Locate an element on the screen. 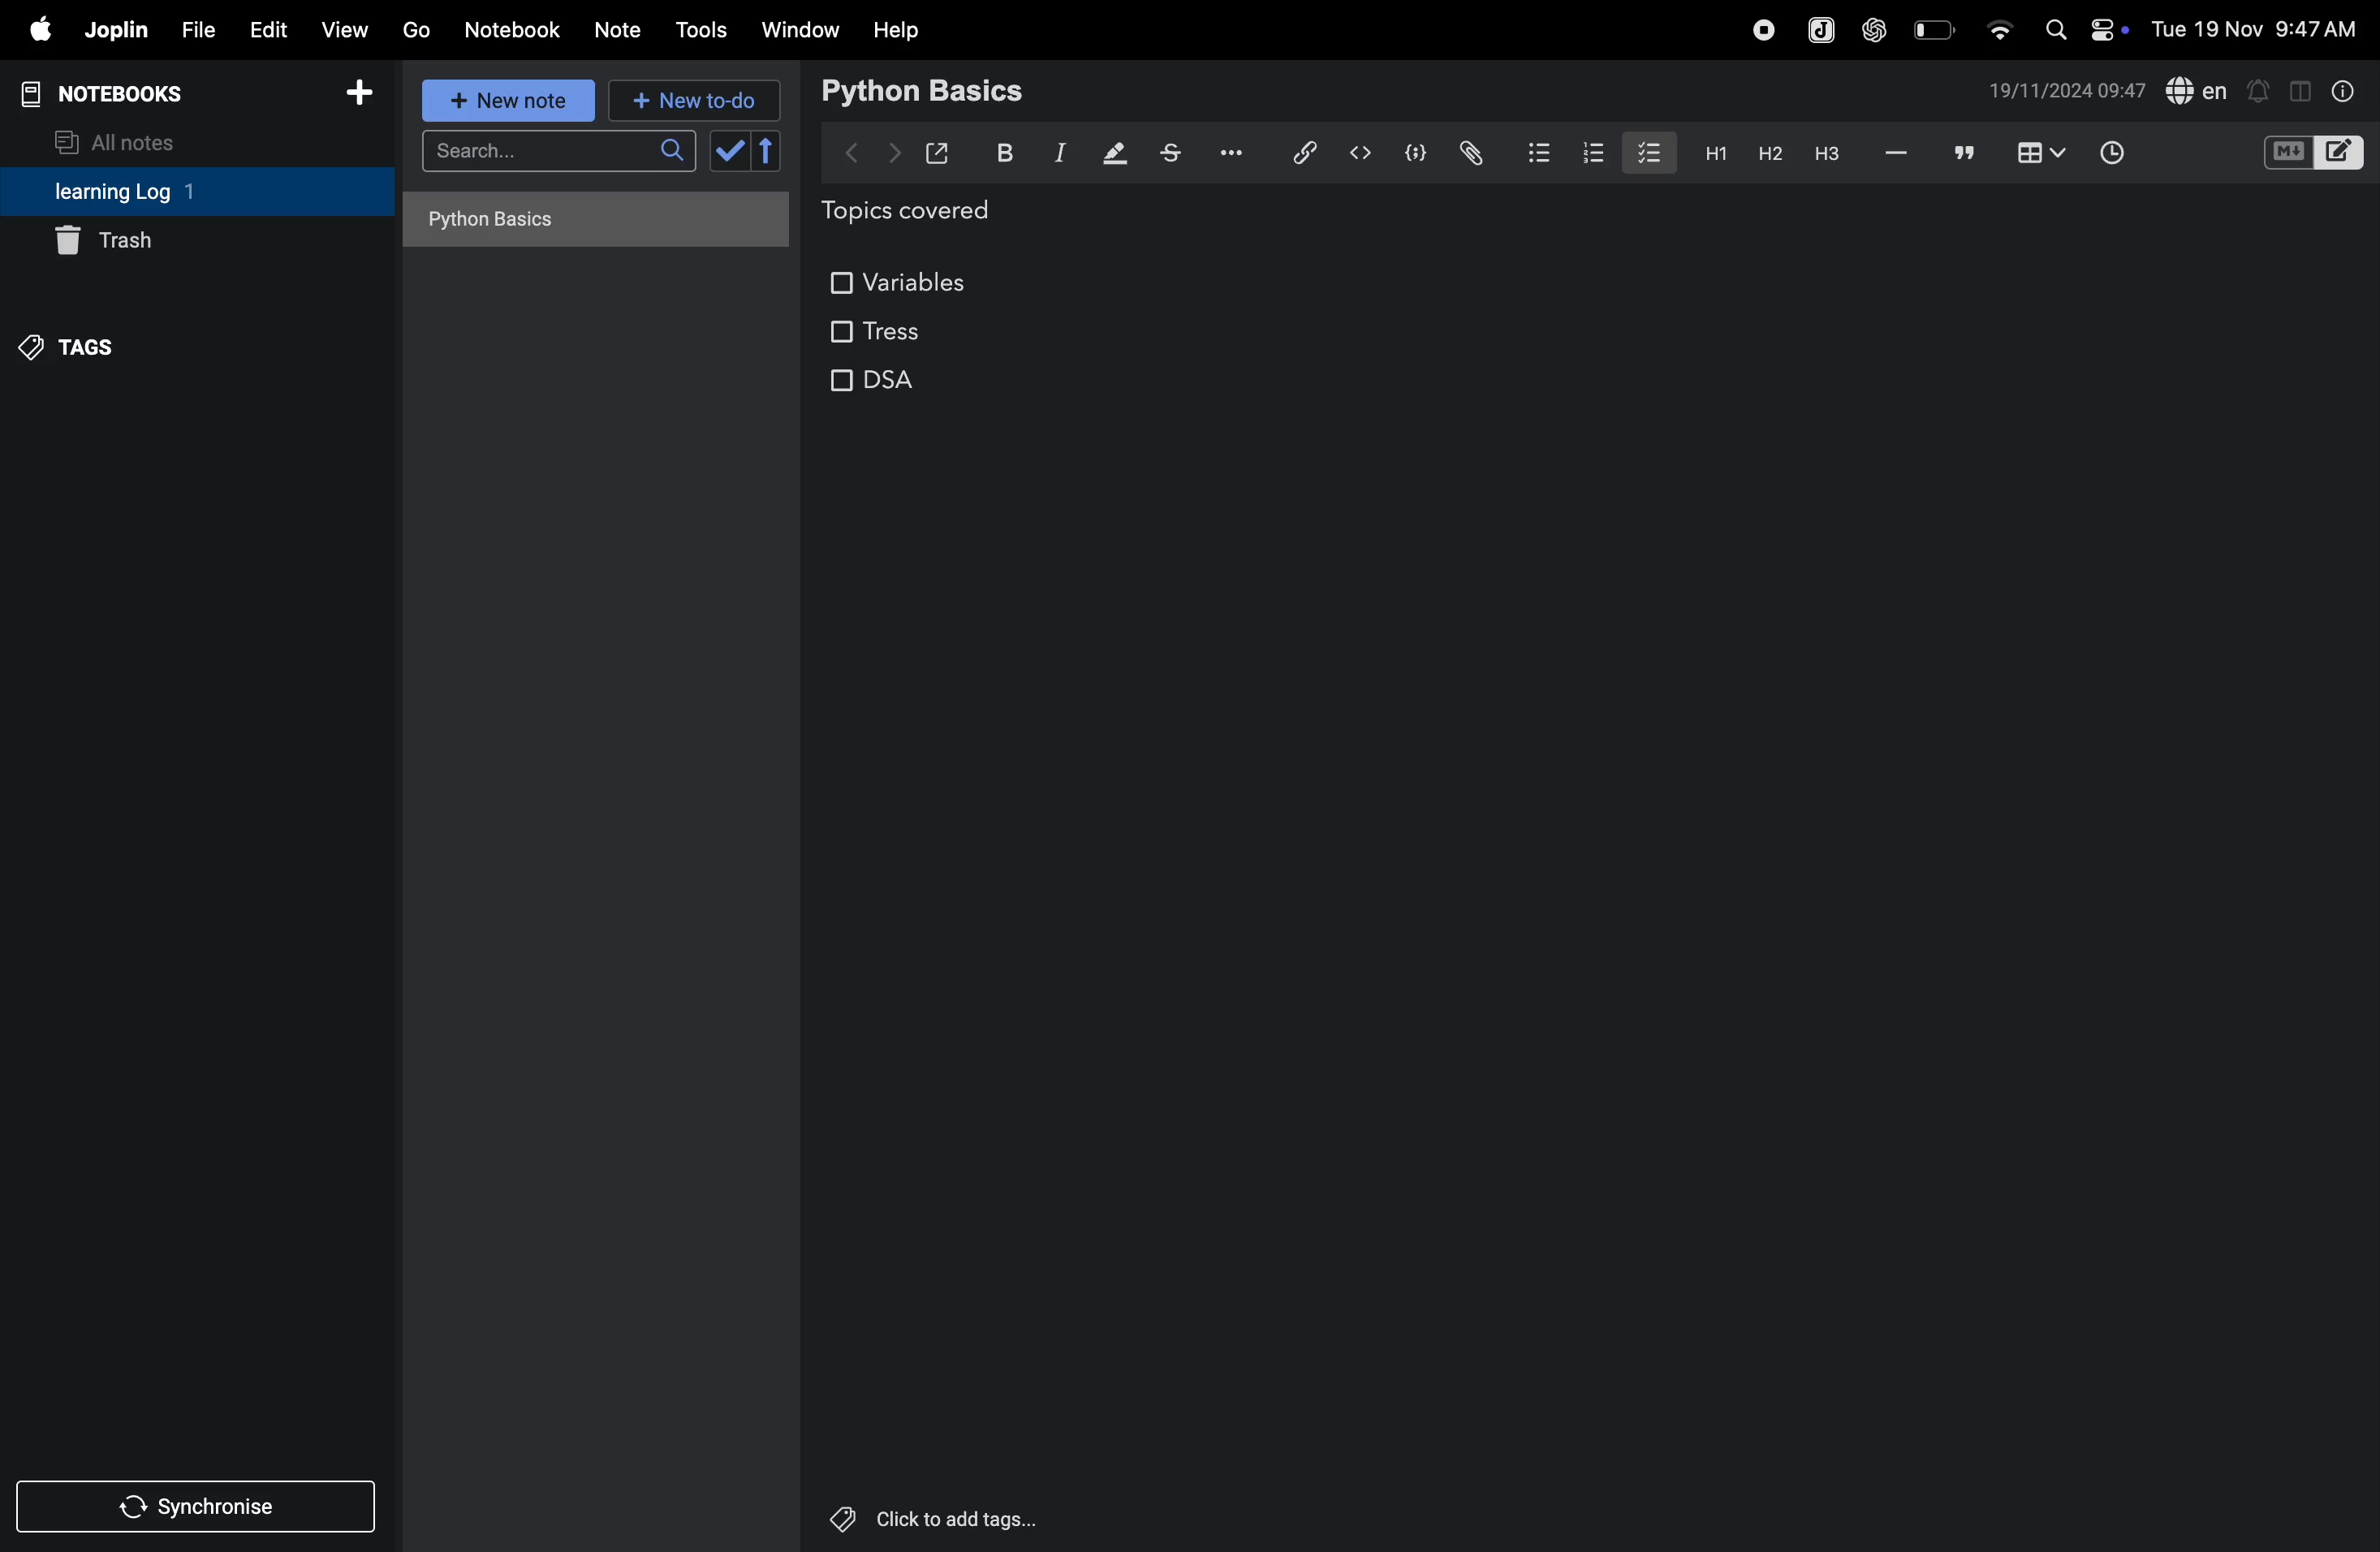 The image size is (2380, 1552). add table is located at coordinates (2037, 154).